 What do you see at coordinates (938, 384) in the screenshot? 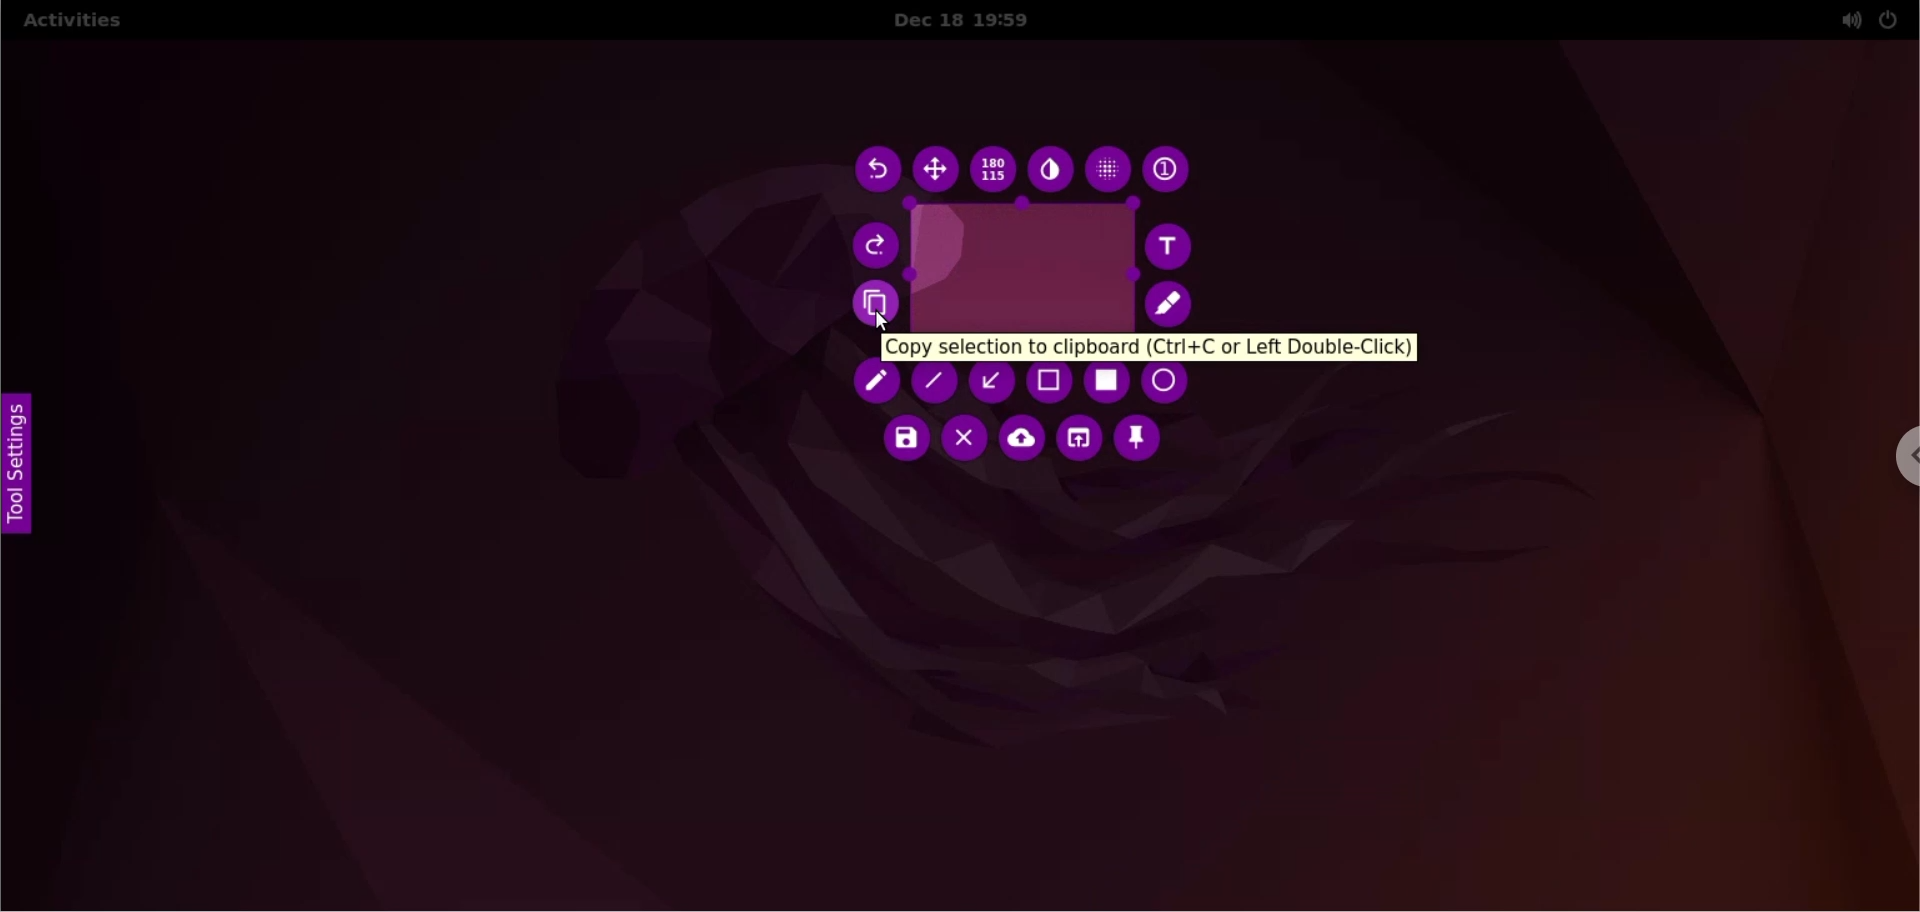
I see `line` at bounding box center [938, 384].